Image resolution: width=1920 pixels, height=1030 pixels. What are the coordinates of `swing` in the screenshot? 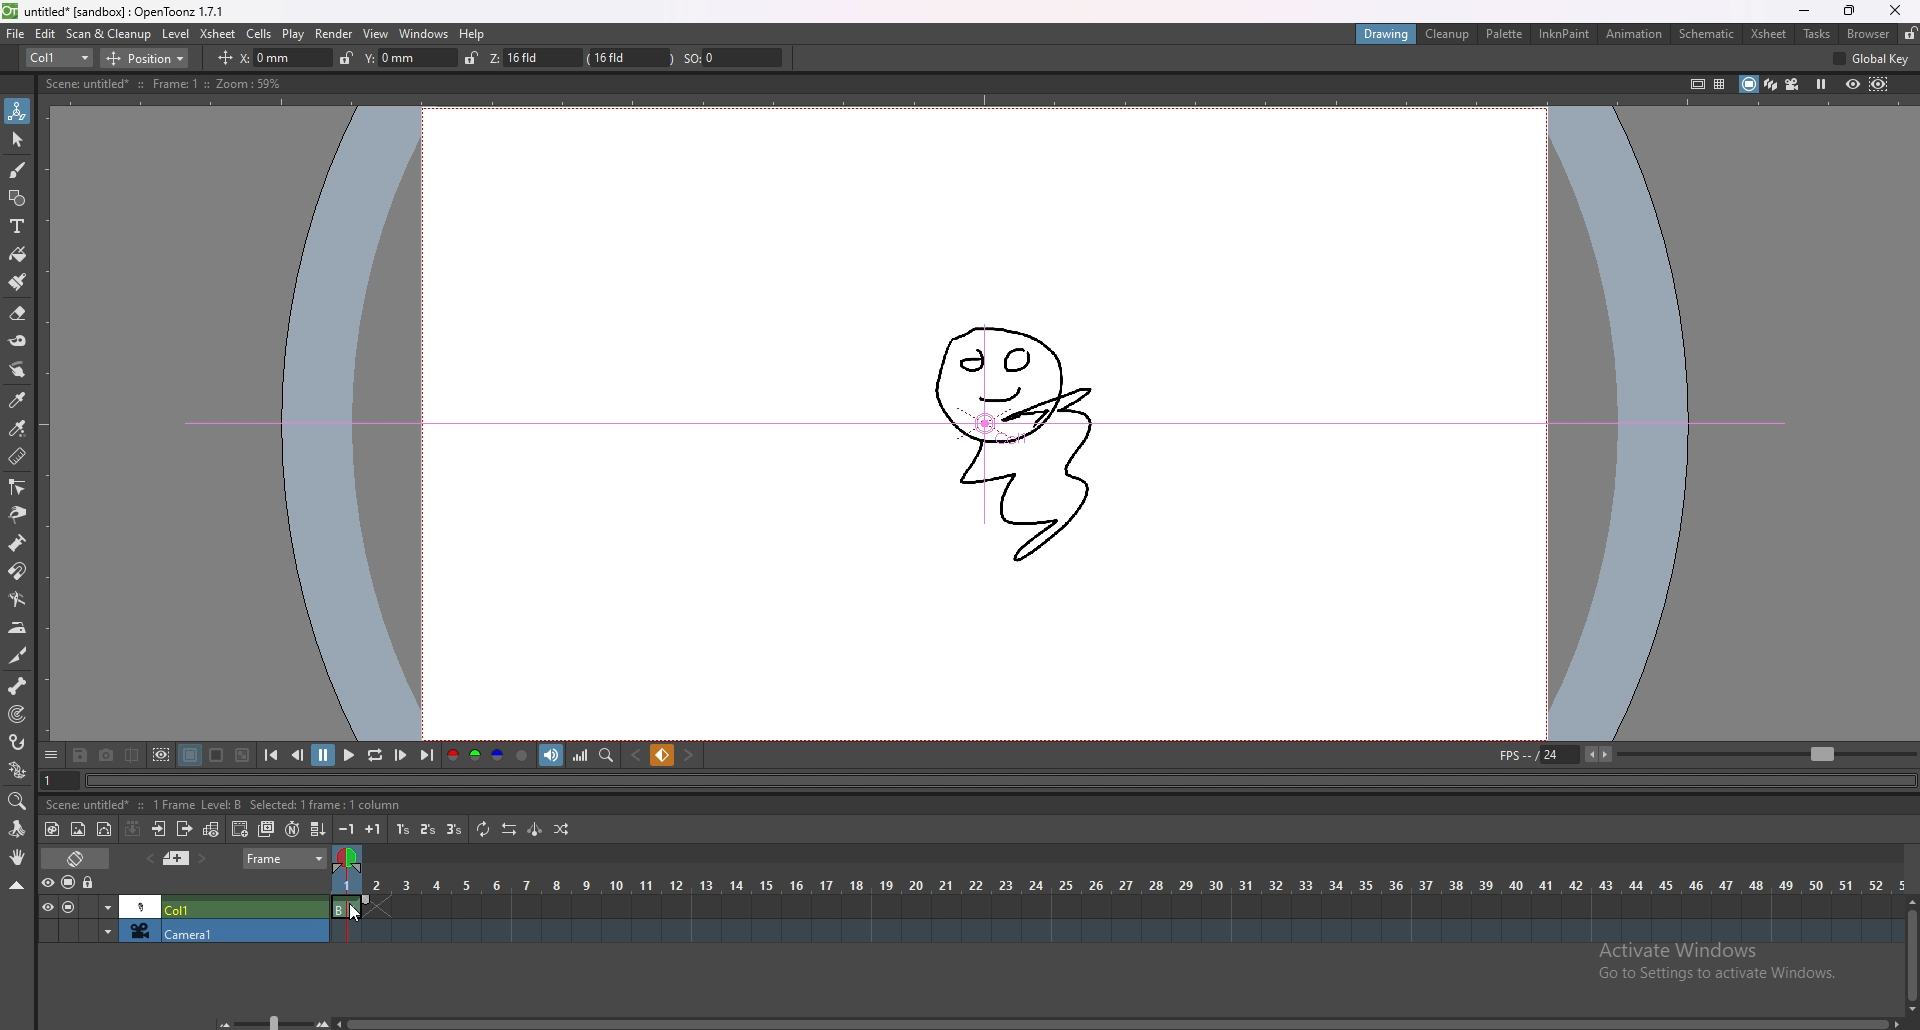 It's located at (534, 830).